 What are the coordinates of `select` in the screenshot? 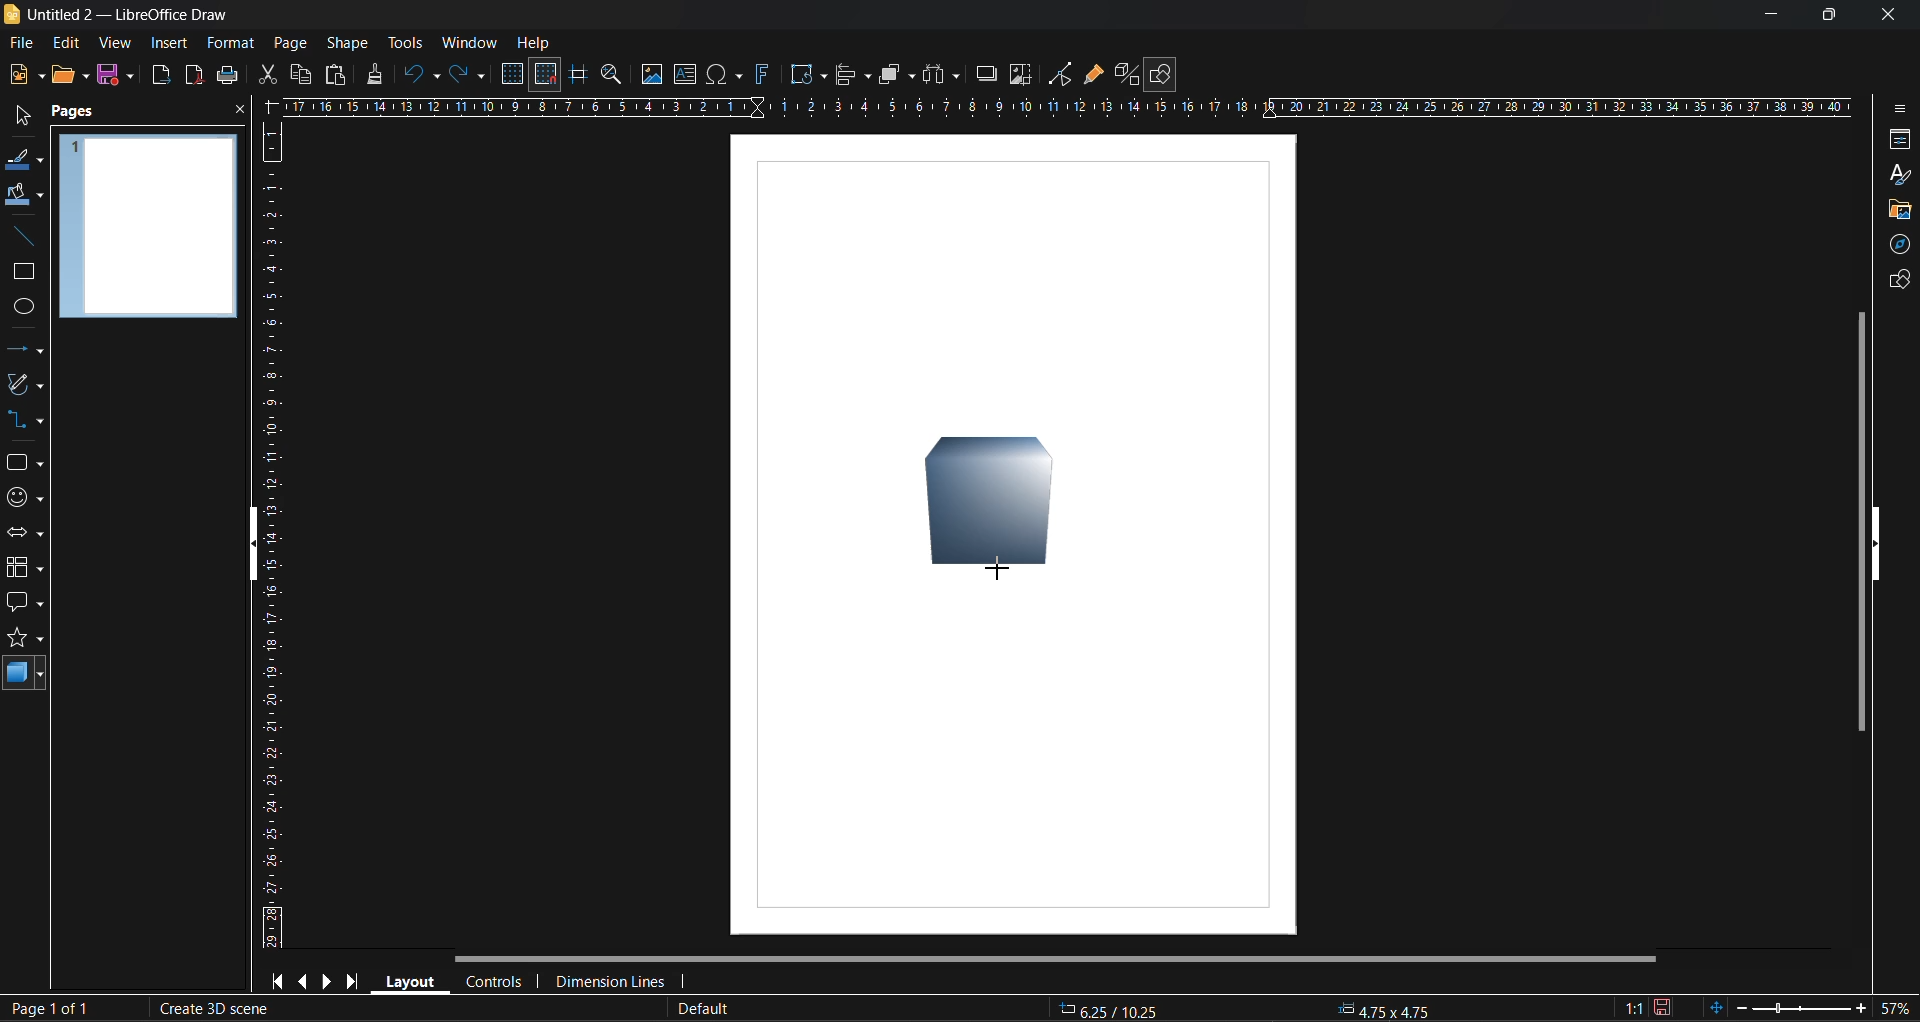 It's located at (18, 119).